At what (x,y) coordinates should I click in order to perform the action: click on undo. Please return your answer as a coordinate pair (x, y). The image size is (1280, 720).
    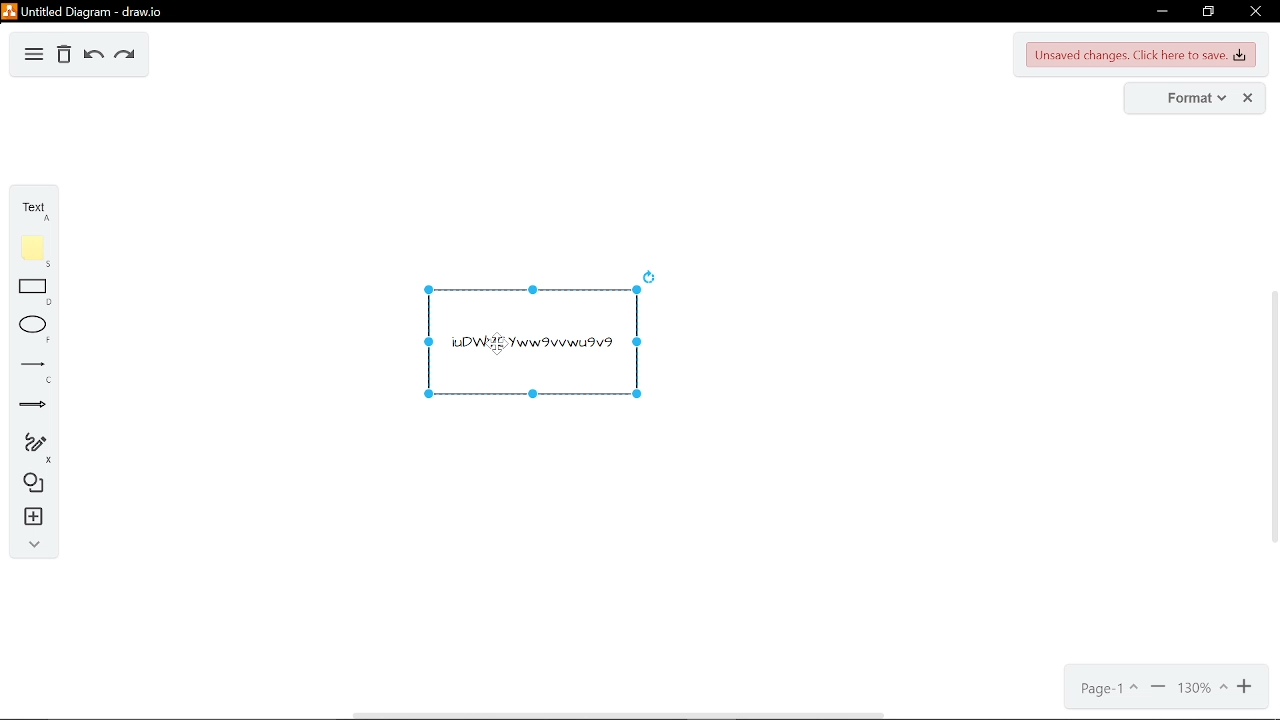
    Looking at the image, I should click on (94, 56).